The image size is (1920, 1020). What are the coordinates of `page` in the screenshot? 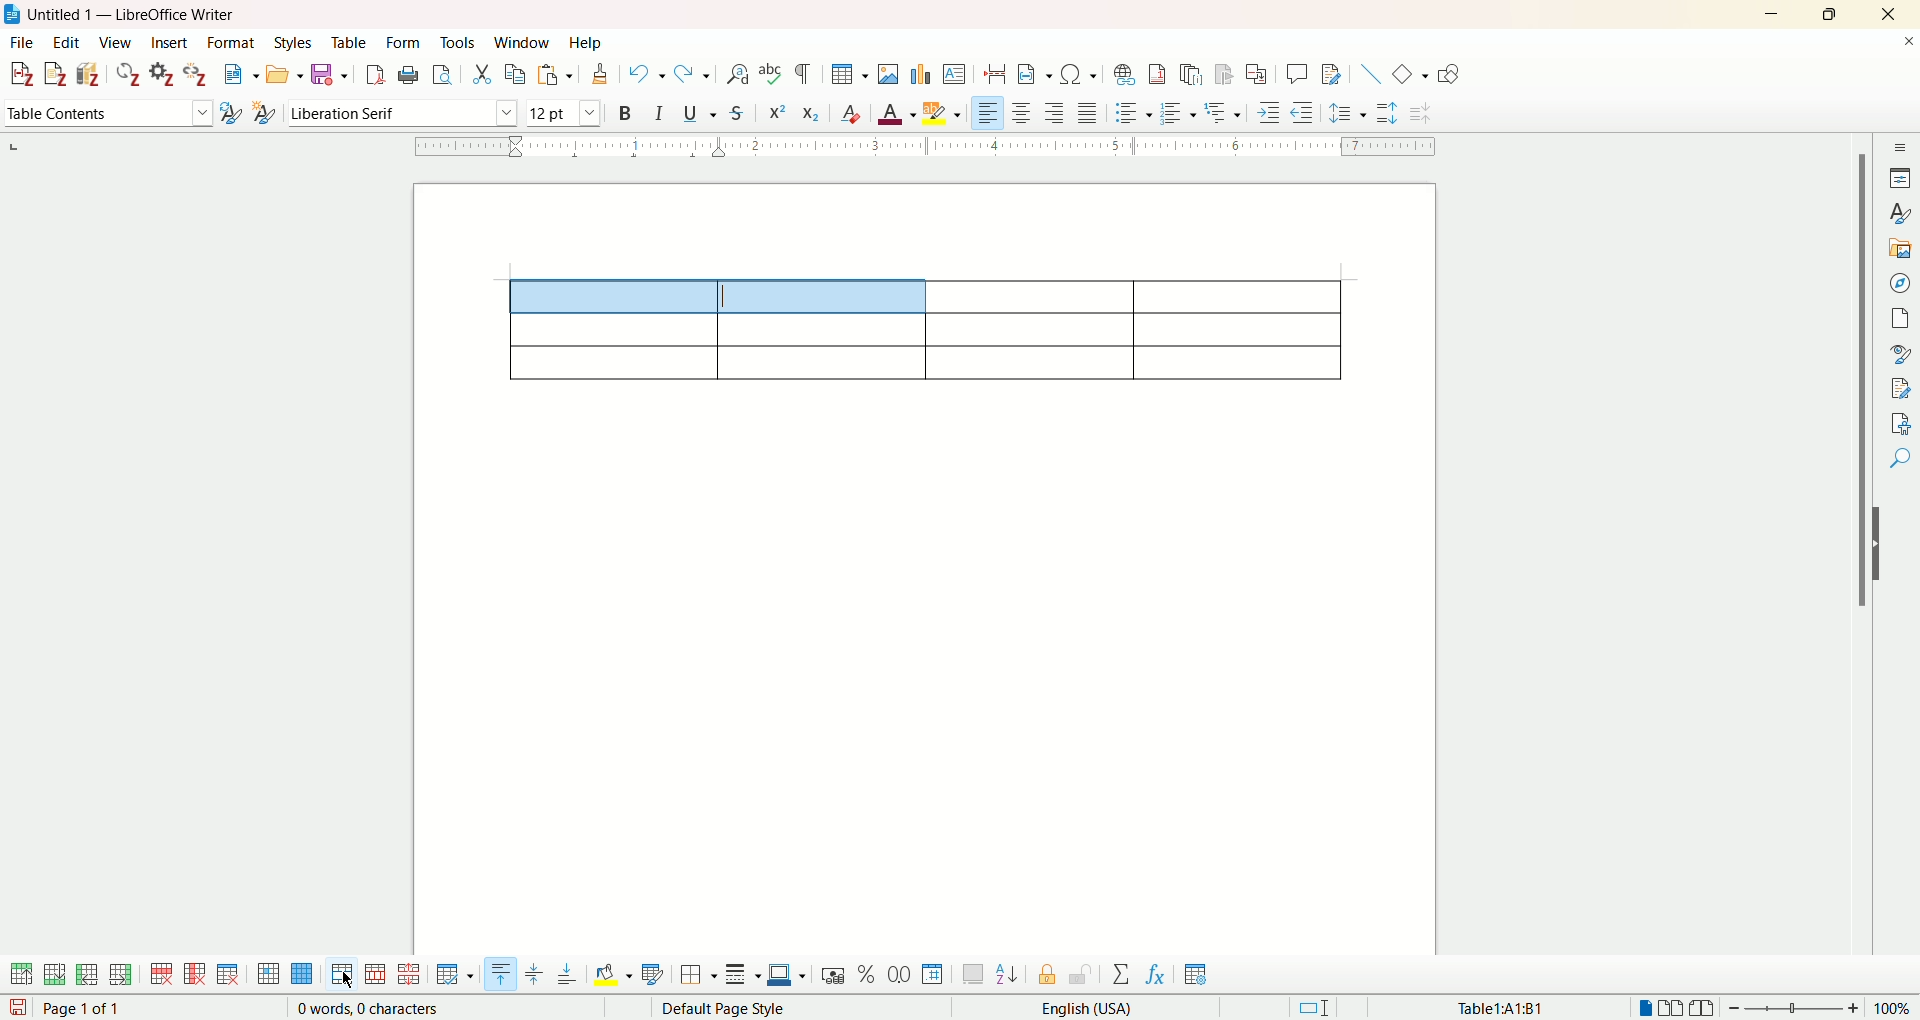 It's located at (1897, 320).